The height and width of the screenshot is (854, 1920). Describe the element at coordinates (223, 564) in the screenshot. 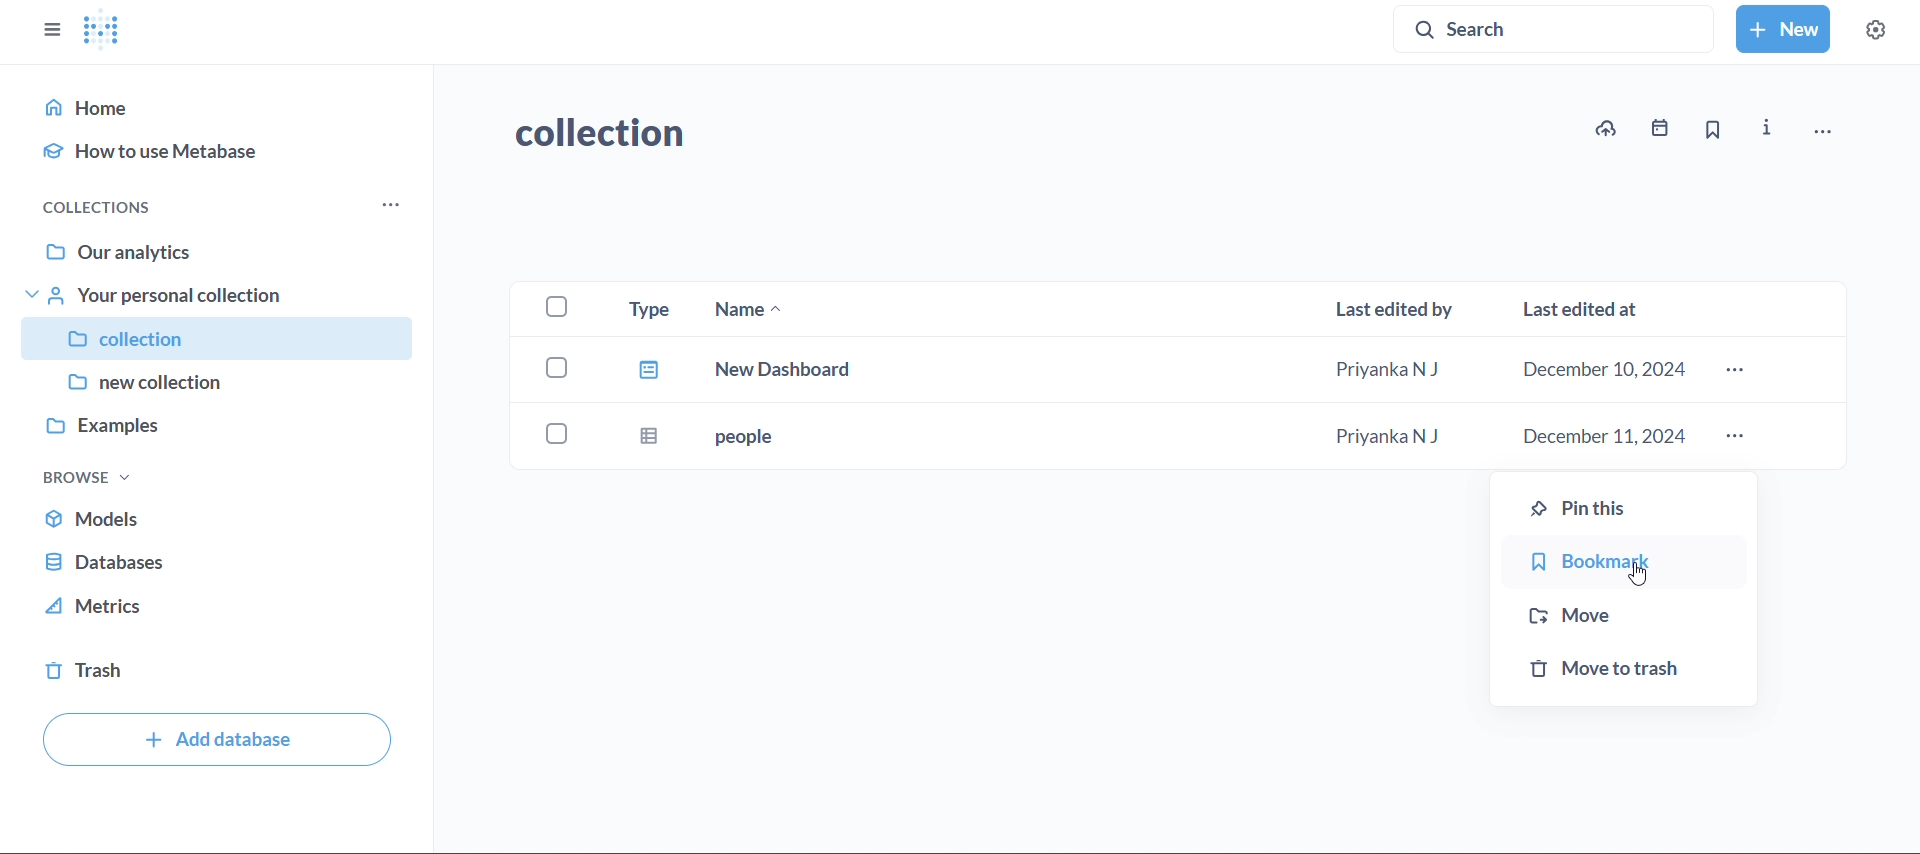

I see `database` at that location.